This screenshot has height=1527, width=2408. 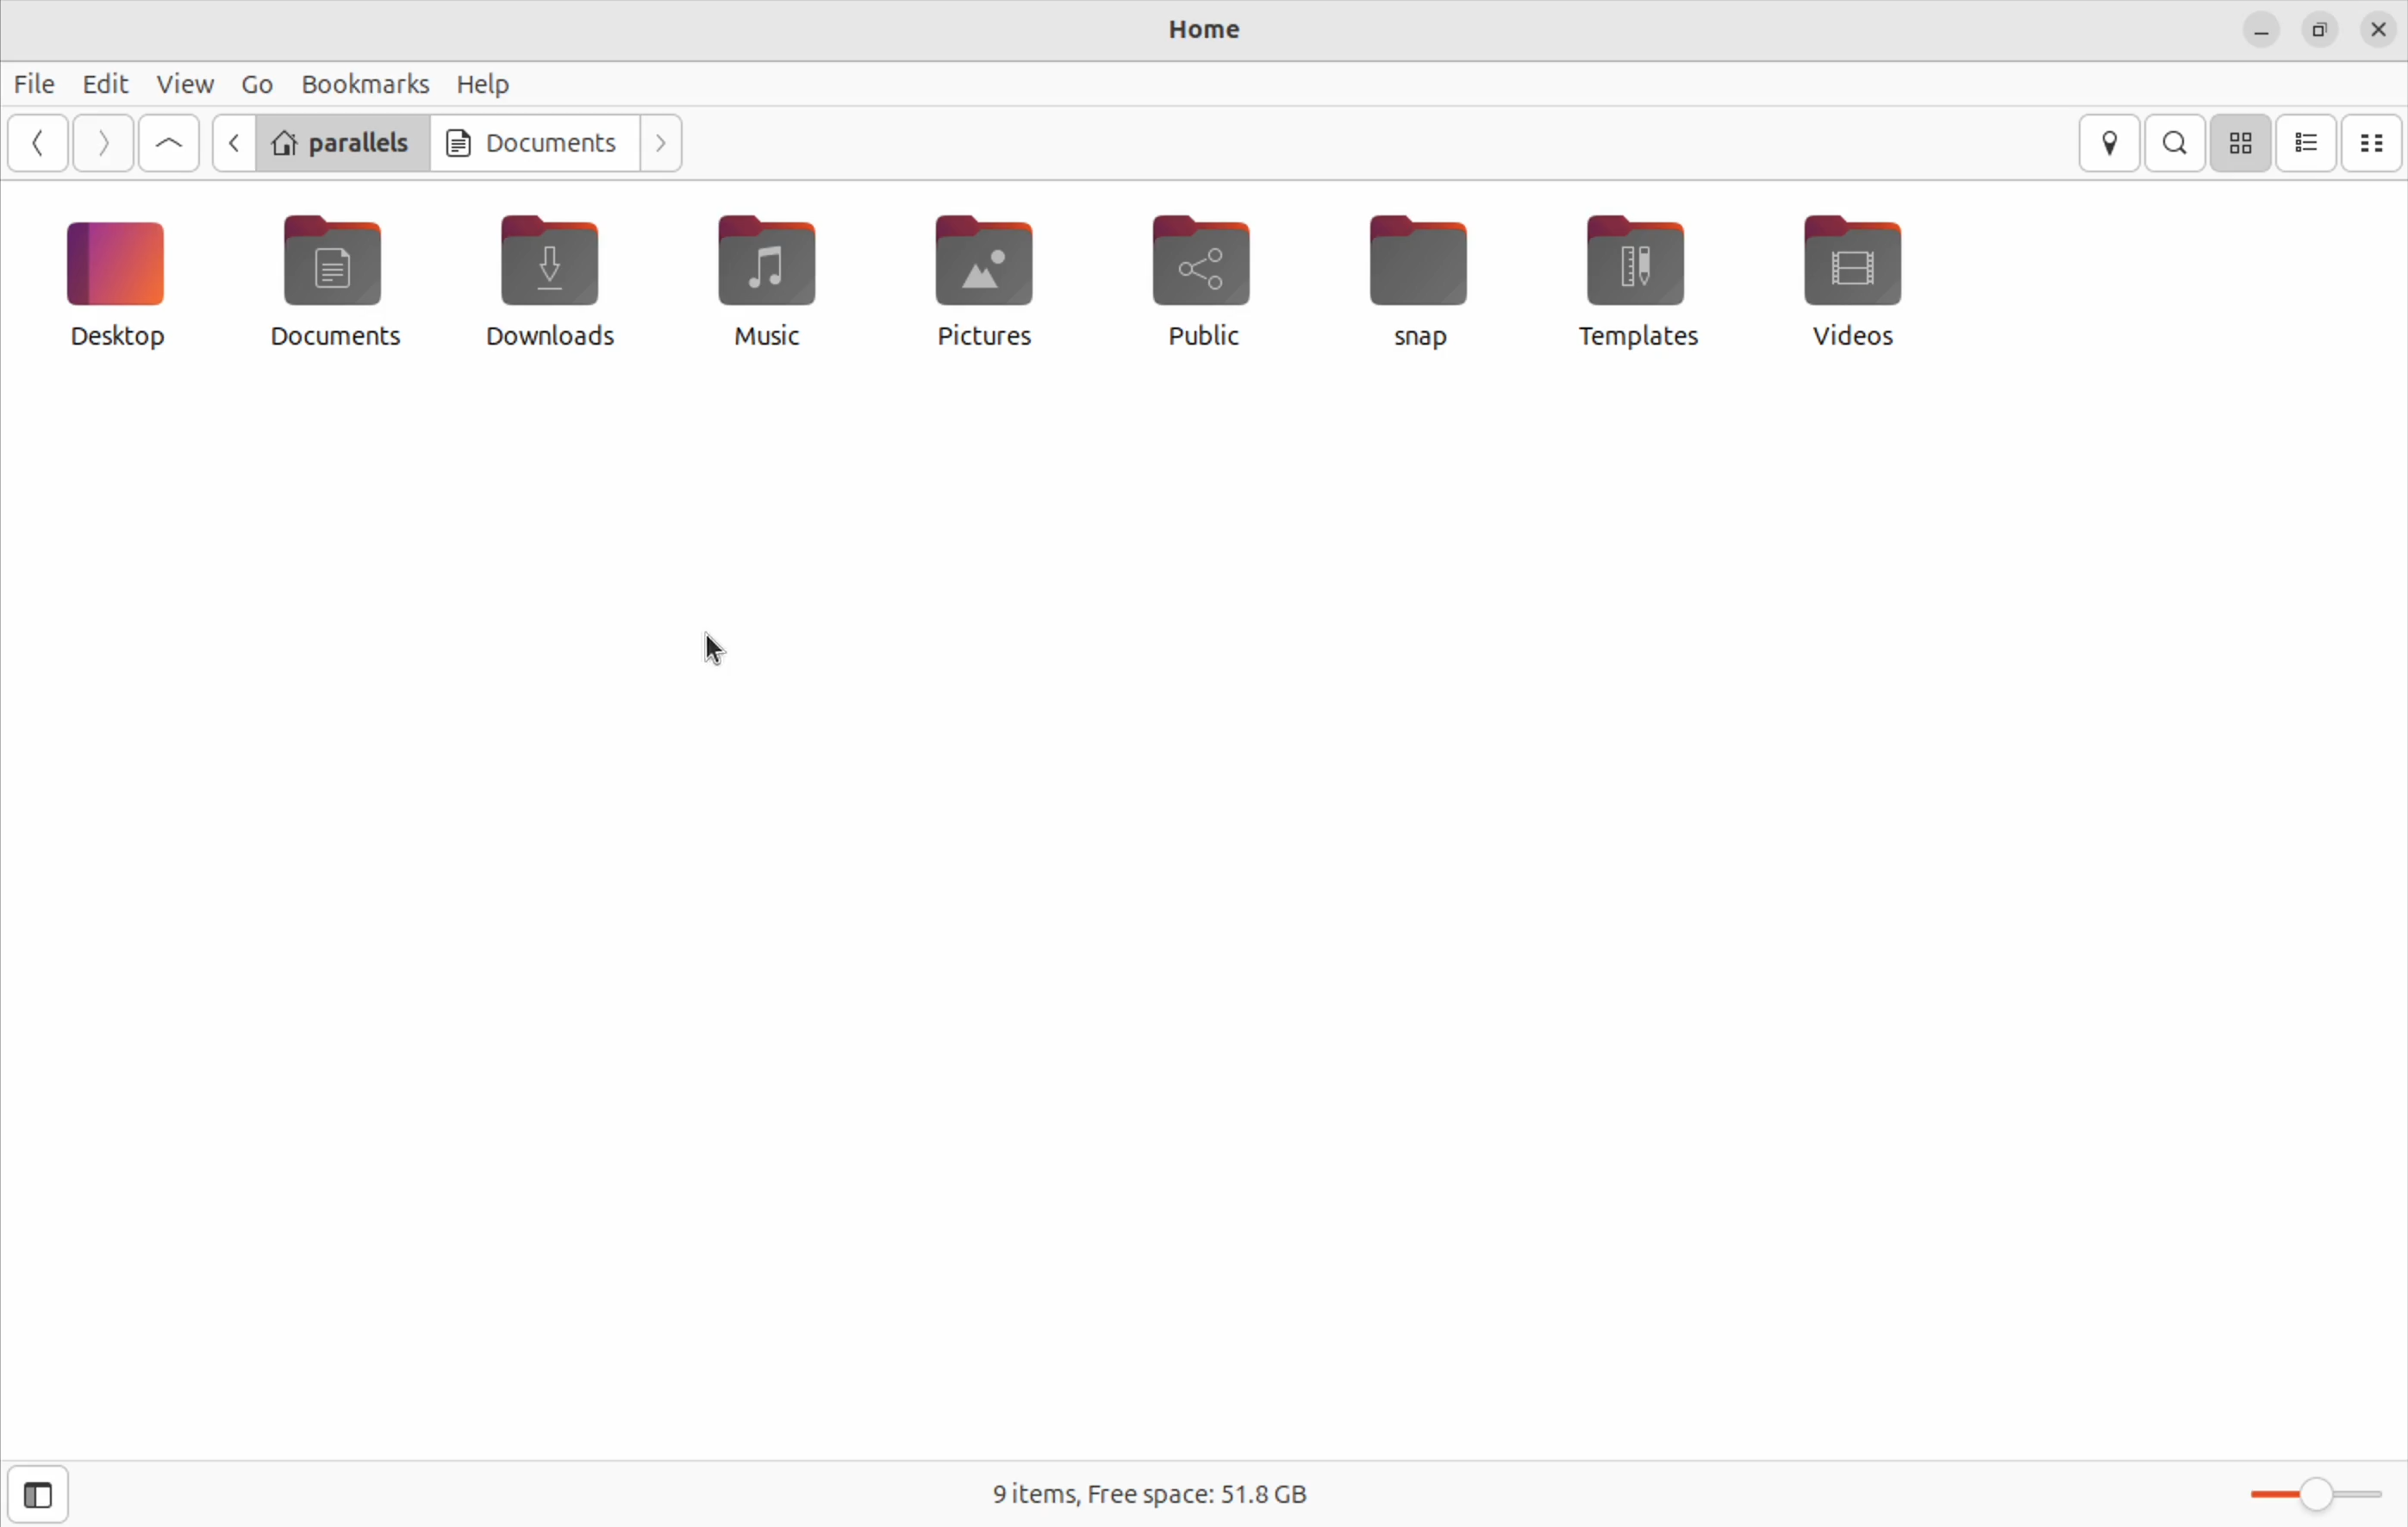 What do you see at coordinates (106, 83) in the screenshot?
I see `Edit` at bounding box center [106, 83].